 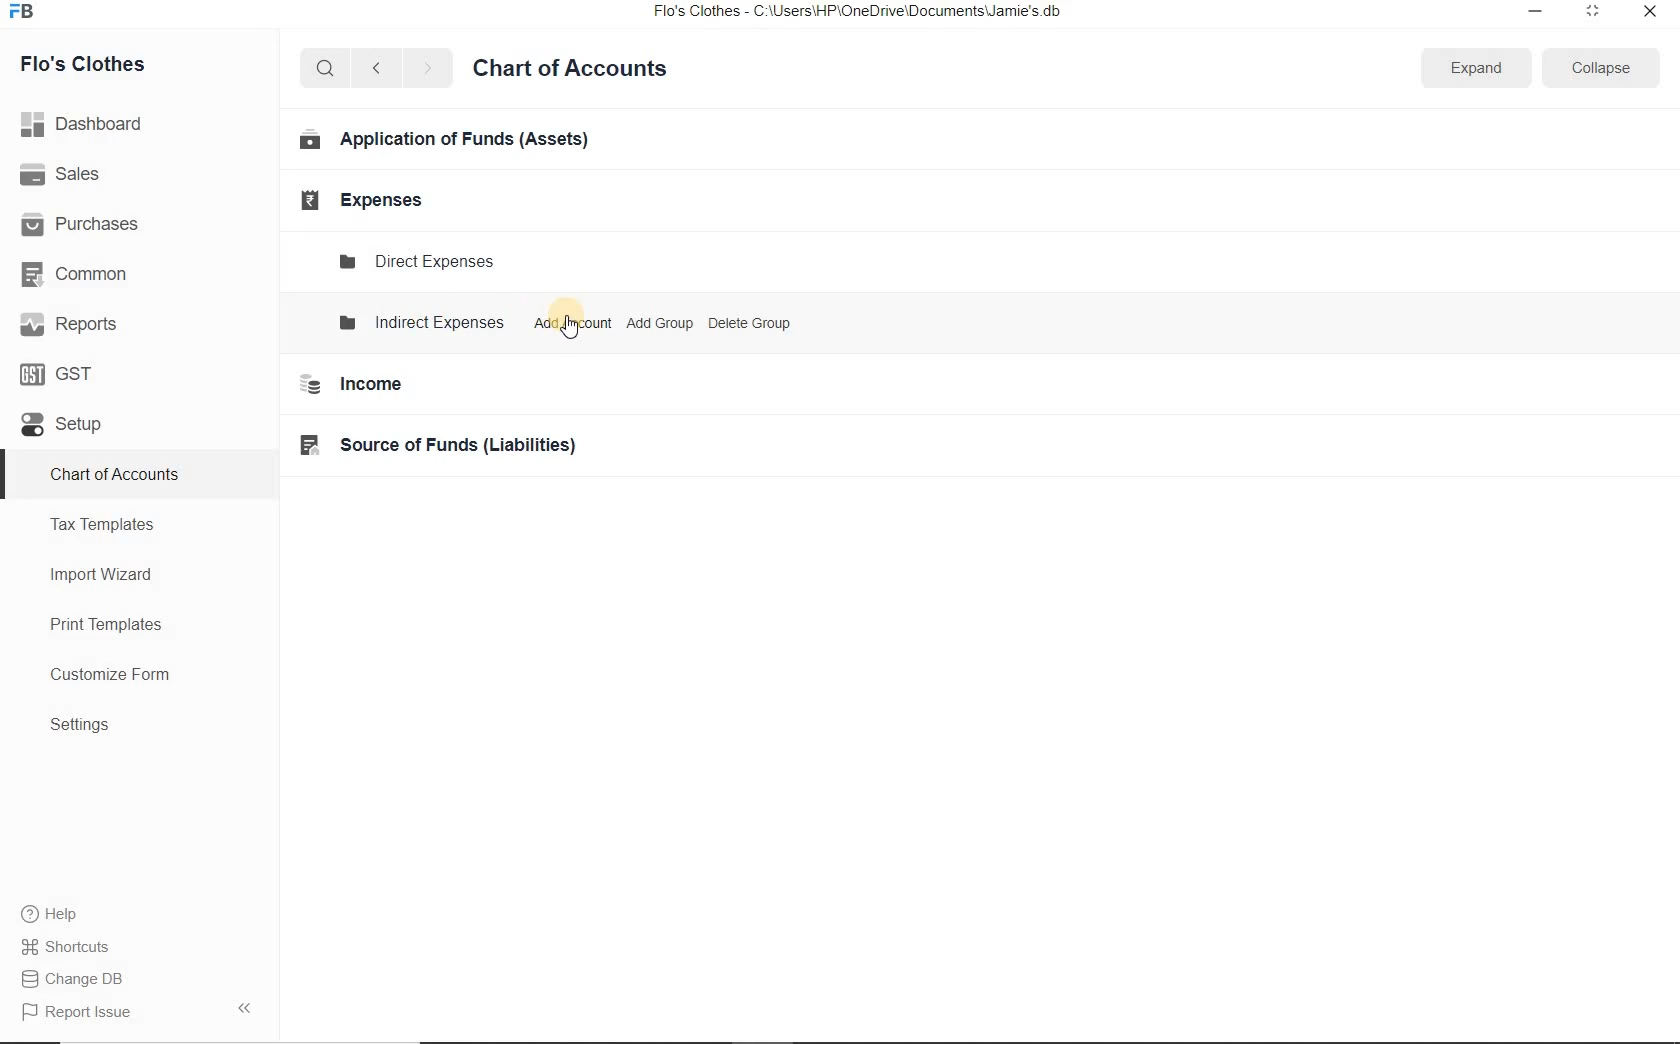 I want to click on set up, so click(x=62, y=426).